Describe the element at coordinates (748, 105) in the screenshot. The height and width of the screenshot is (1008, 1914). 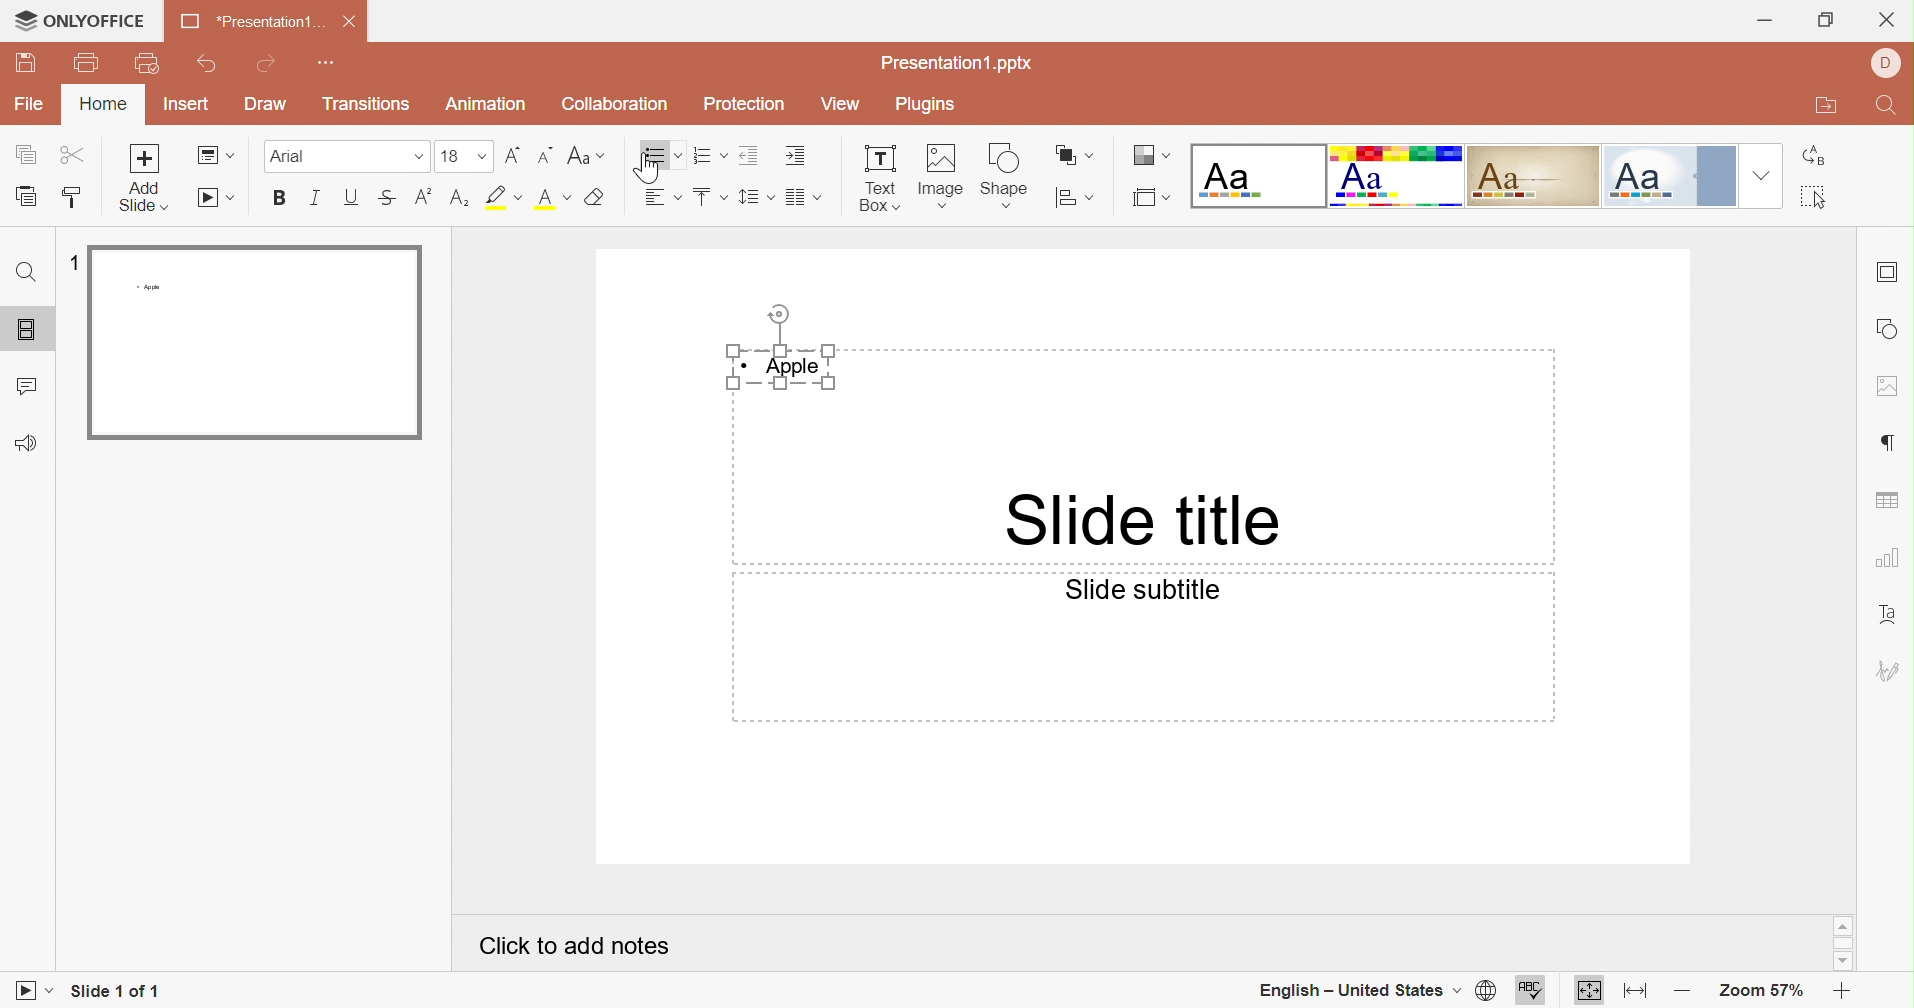
I see `Protection` at that location.